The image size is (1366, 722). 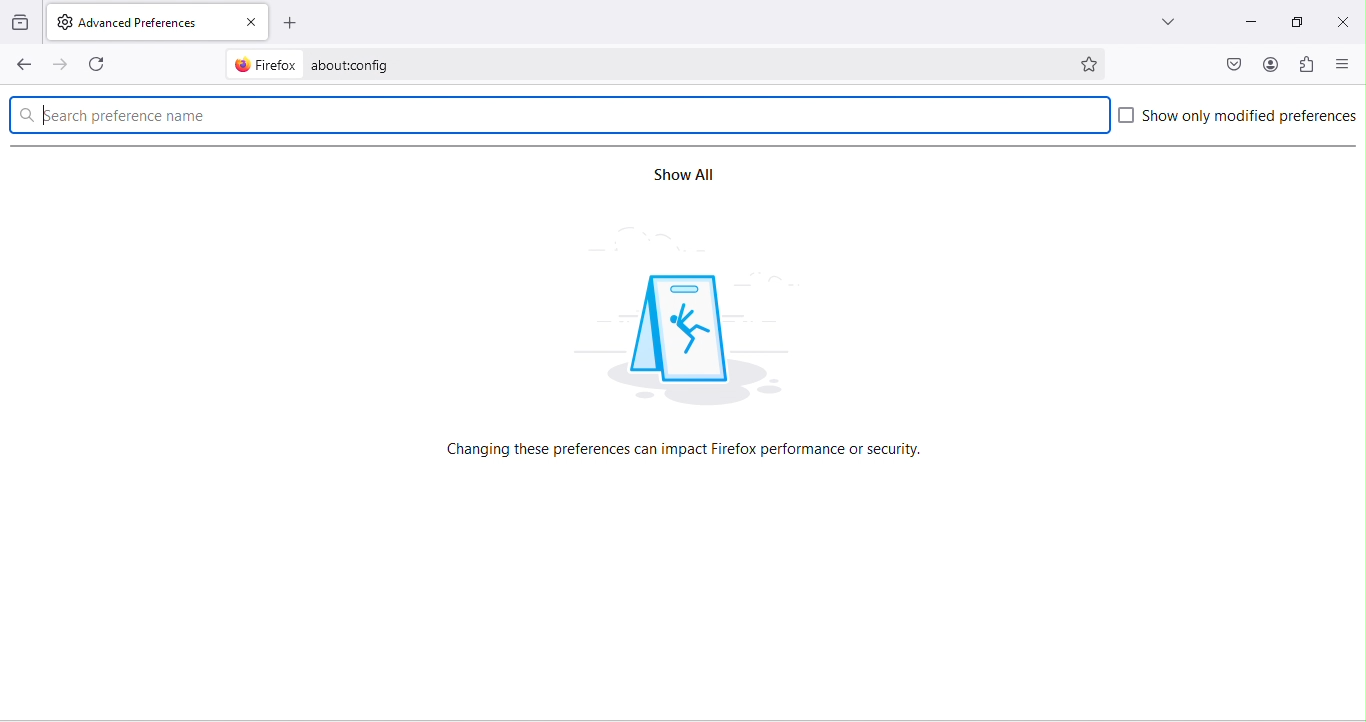 I want to click on add, so click(x=293, y=24).